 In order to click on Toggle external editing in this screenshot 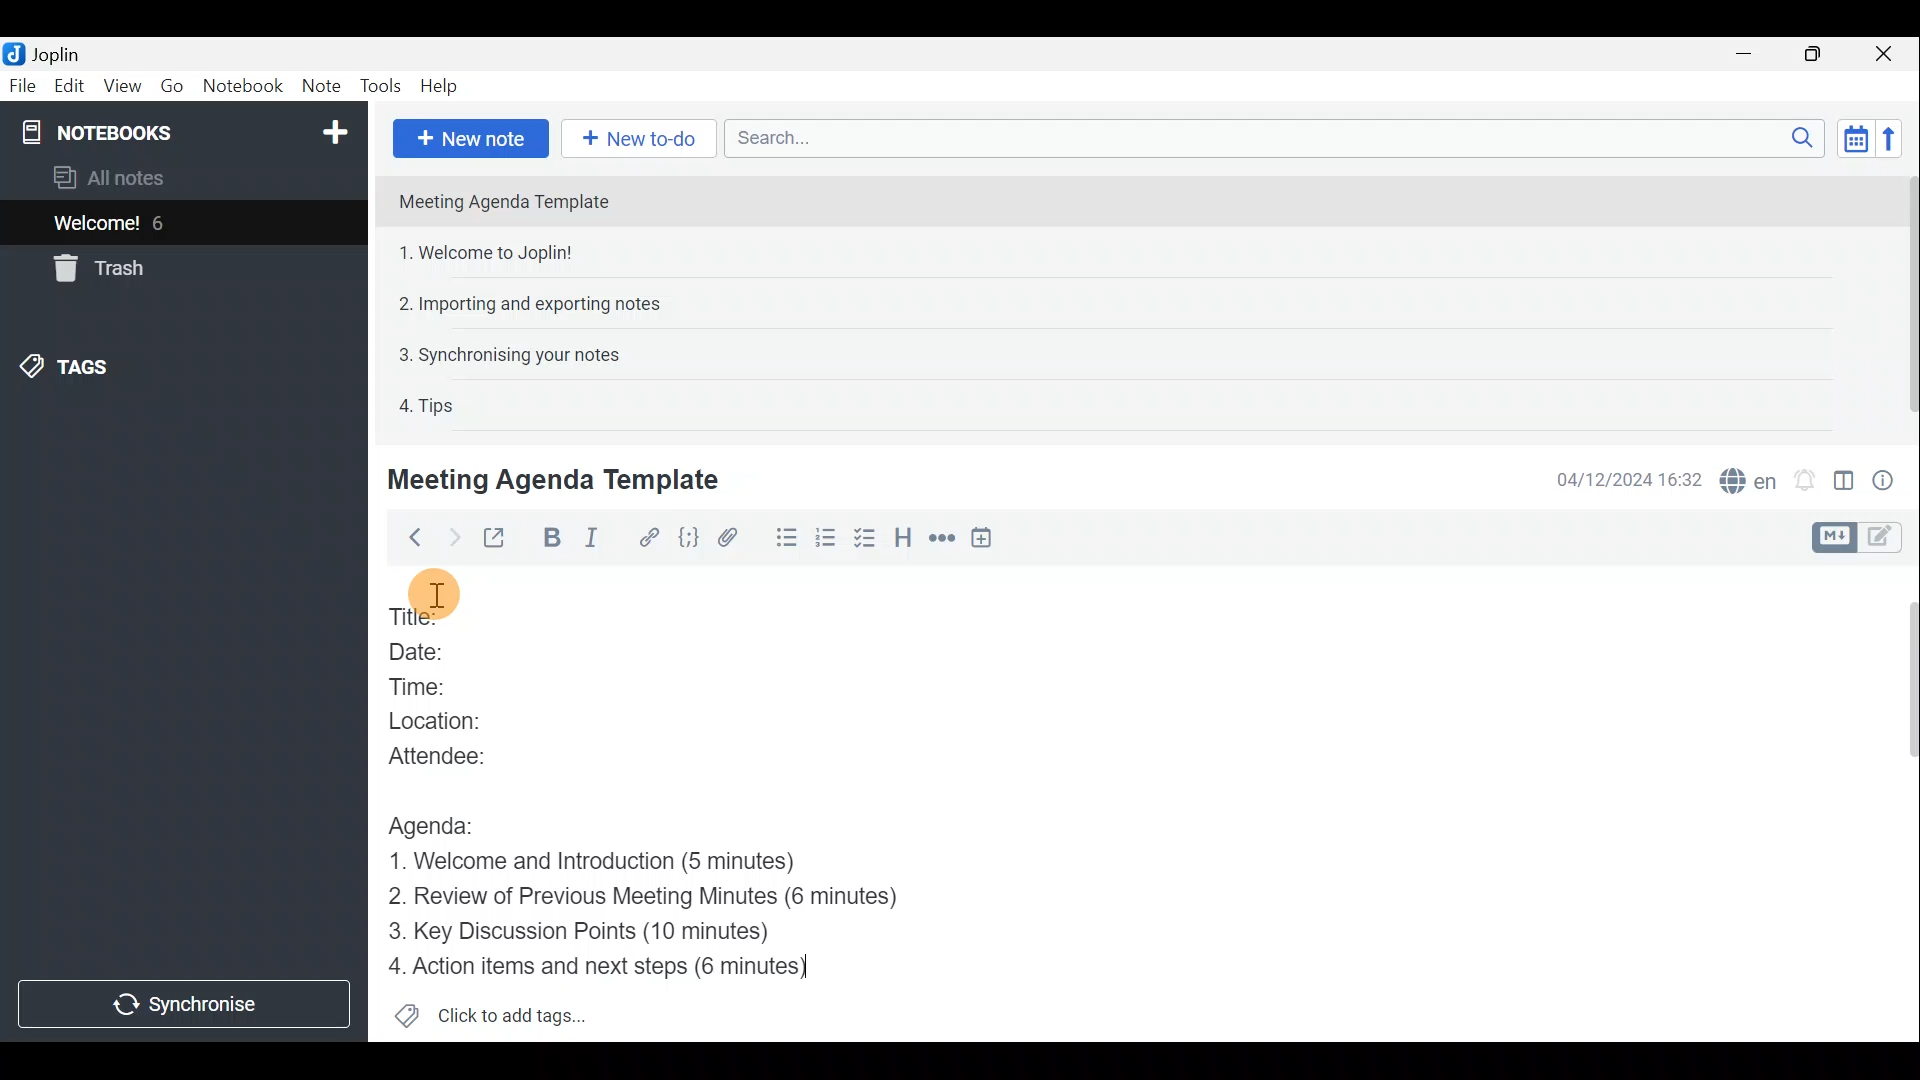, I will do `click(500, 539)`.